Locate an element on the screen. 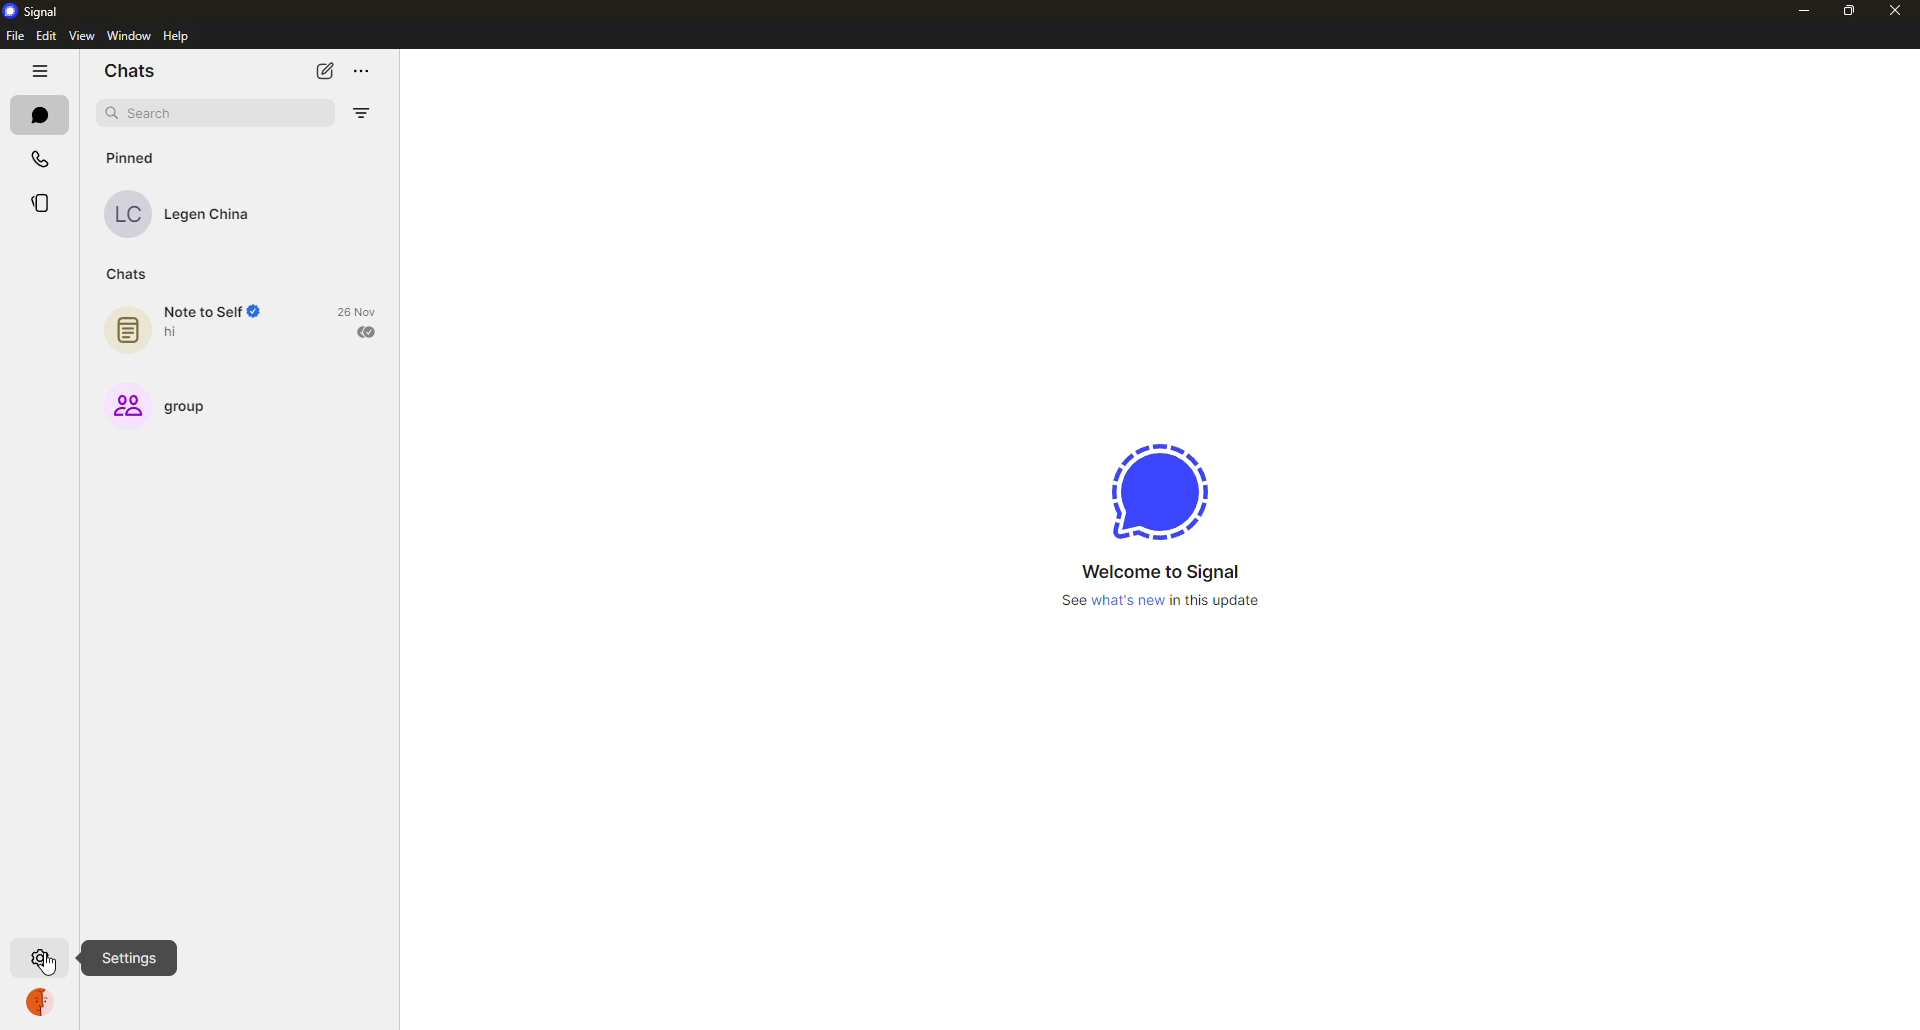  filter is located at coordinates (361, 115).